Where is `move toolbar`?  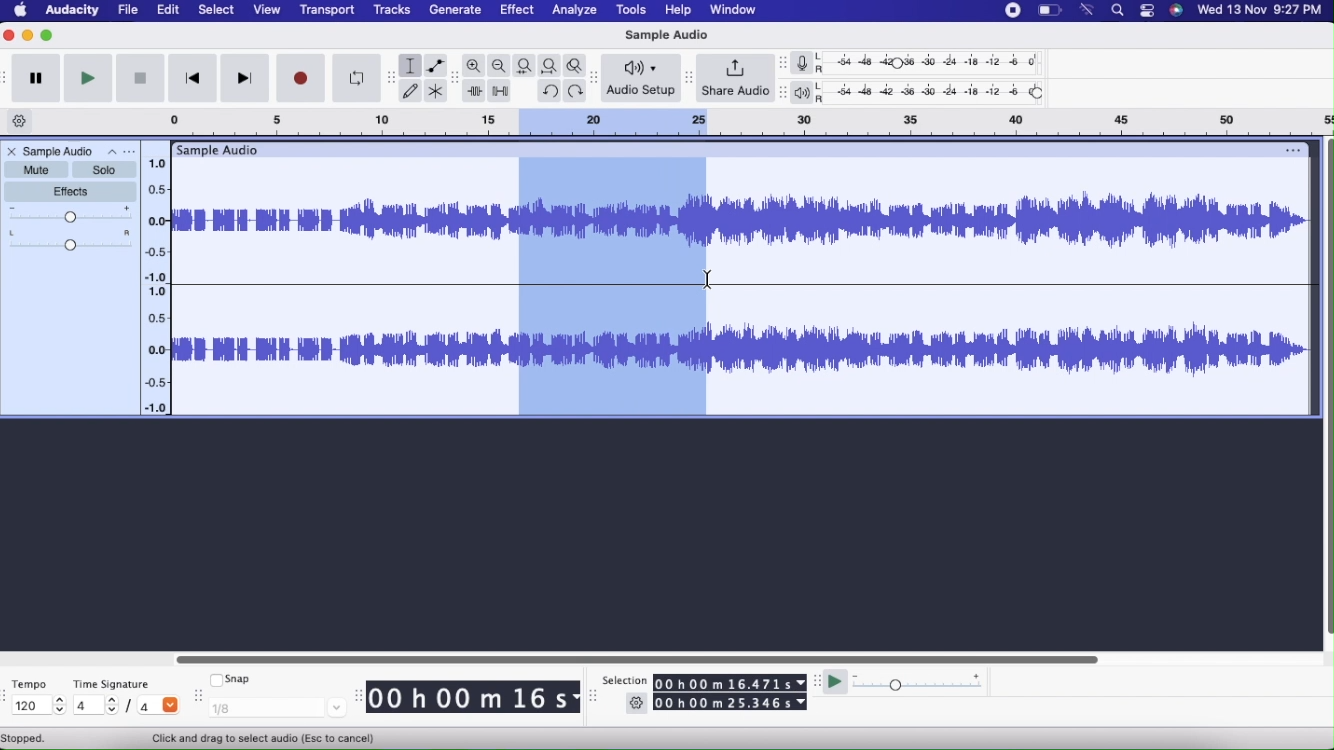 move toolbar is located at coordinates (689, 76).